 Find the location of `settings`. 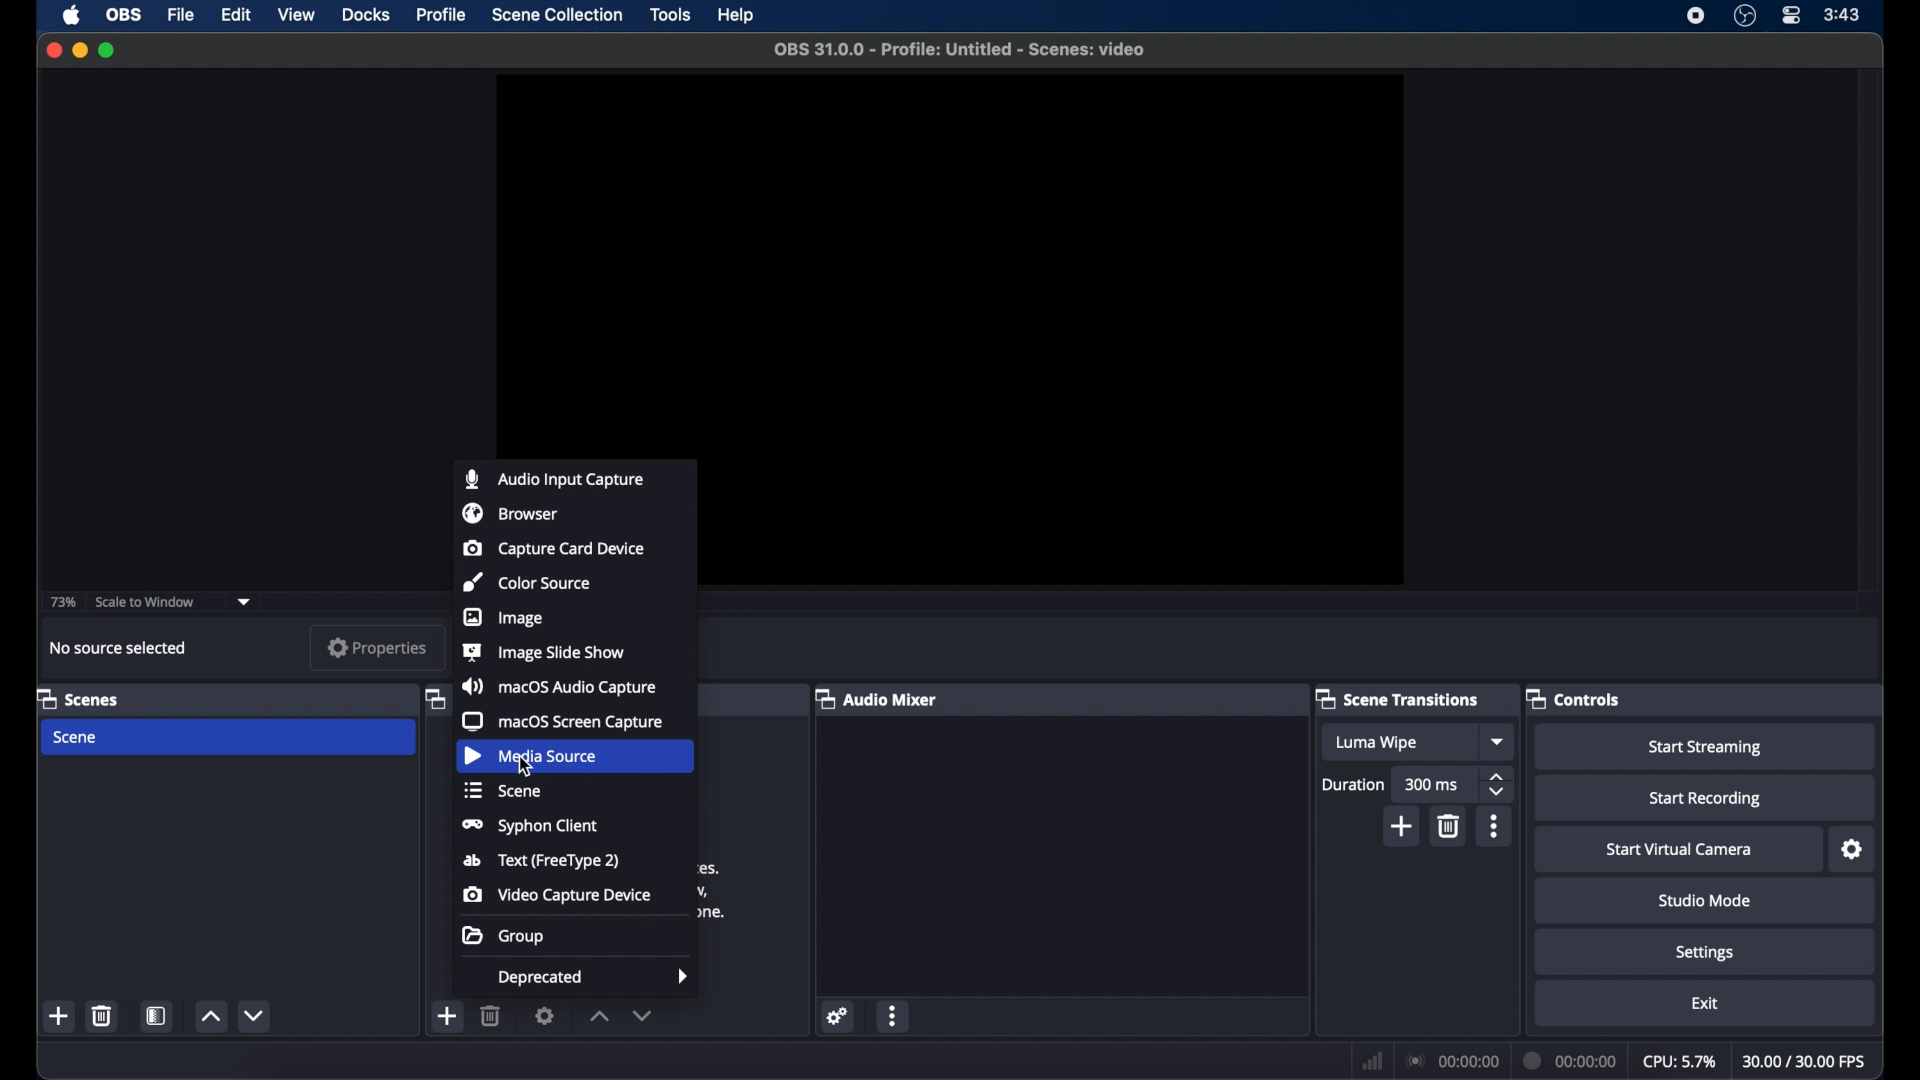

settings is located at coordinates (838, 1016).